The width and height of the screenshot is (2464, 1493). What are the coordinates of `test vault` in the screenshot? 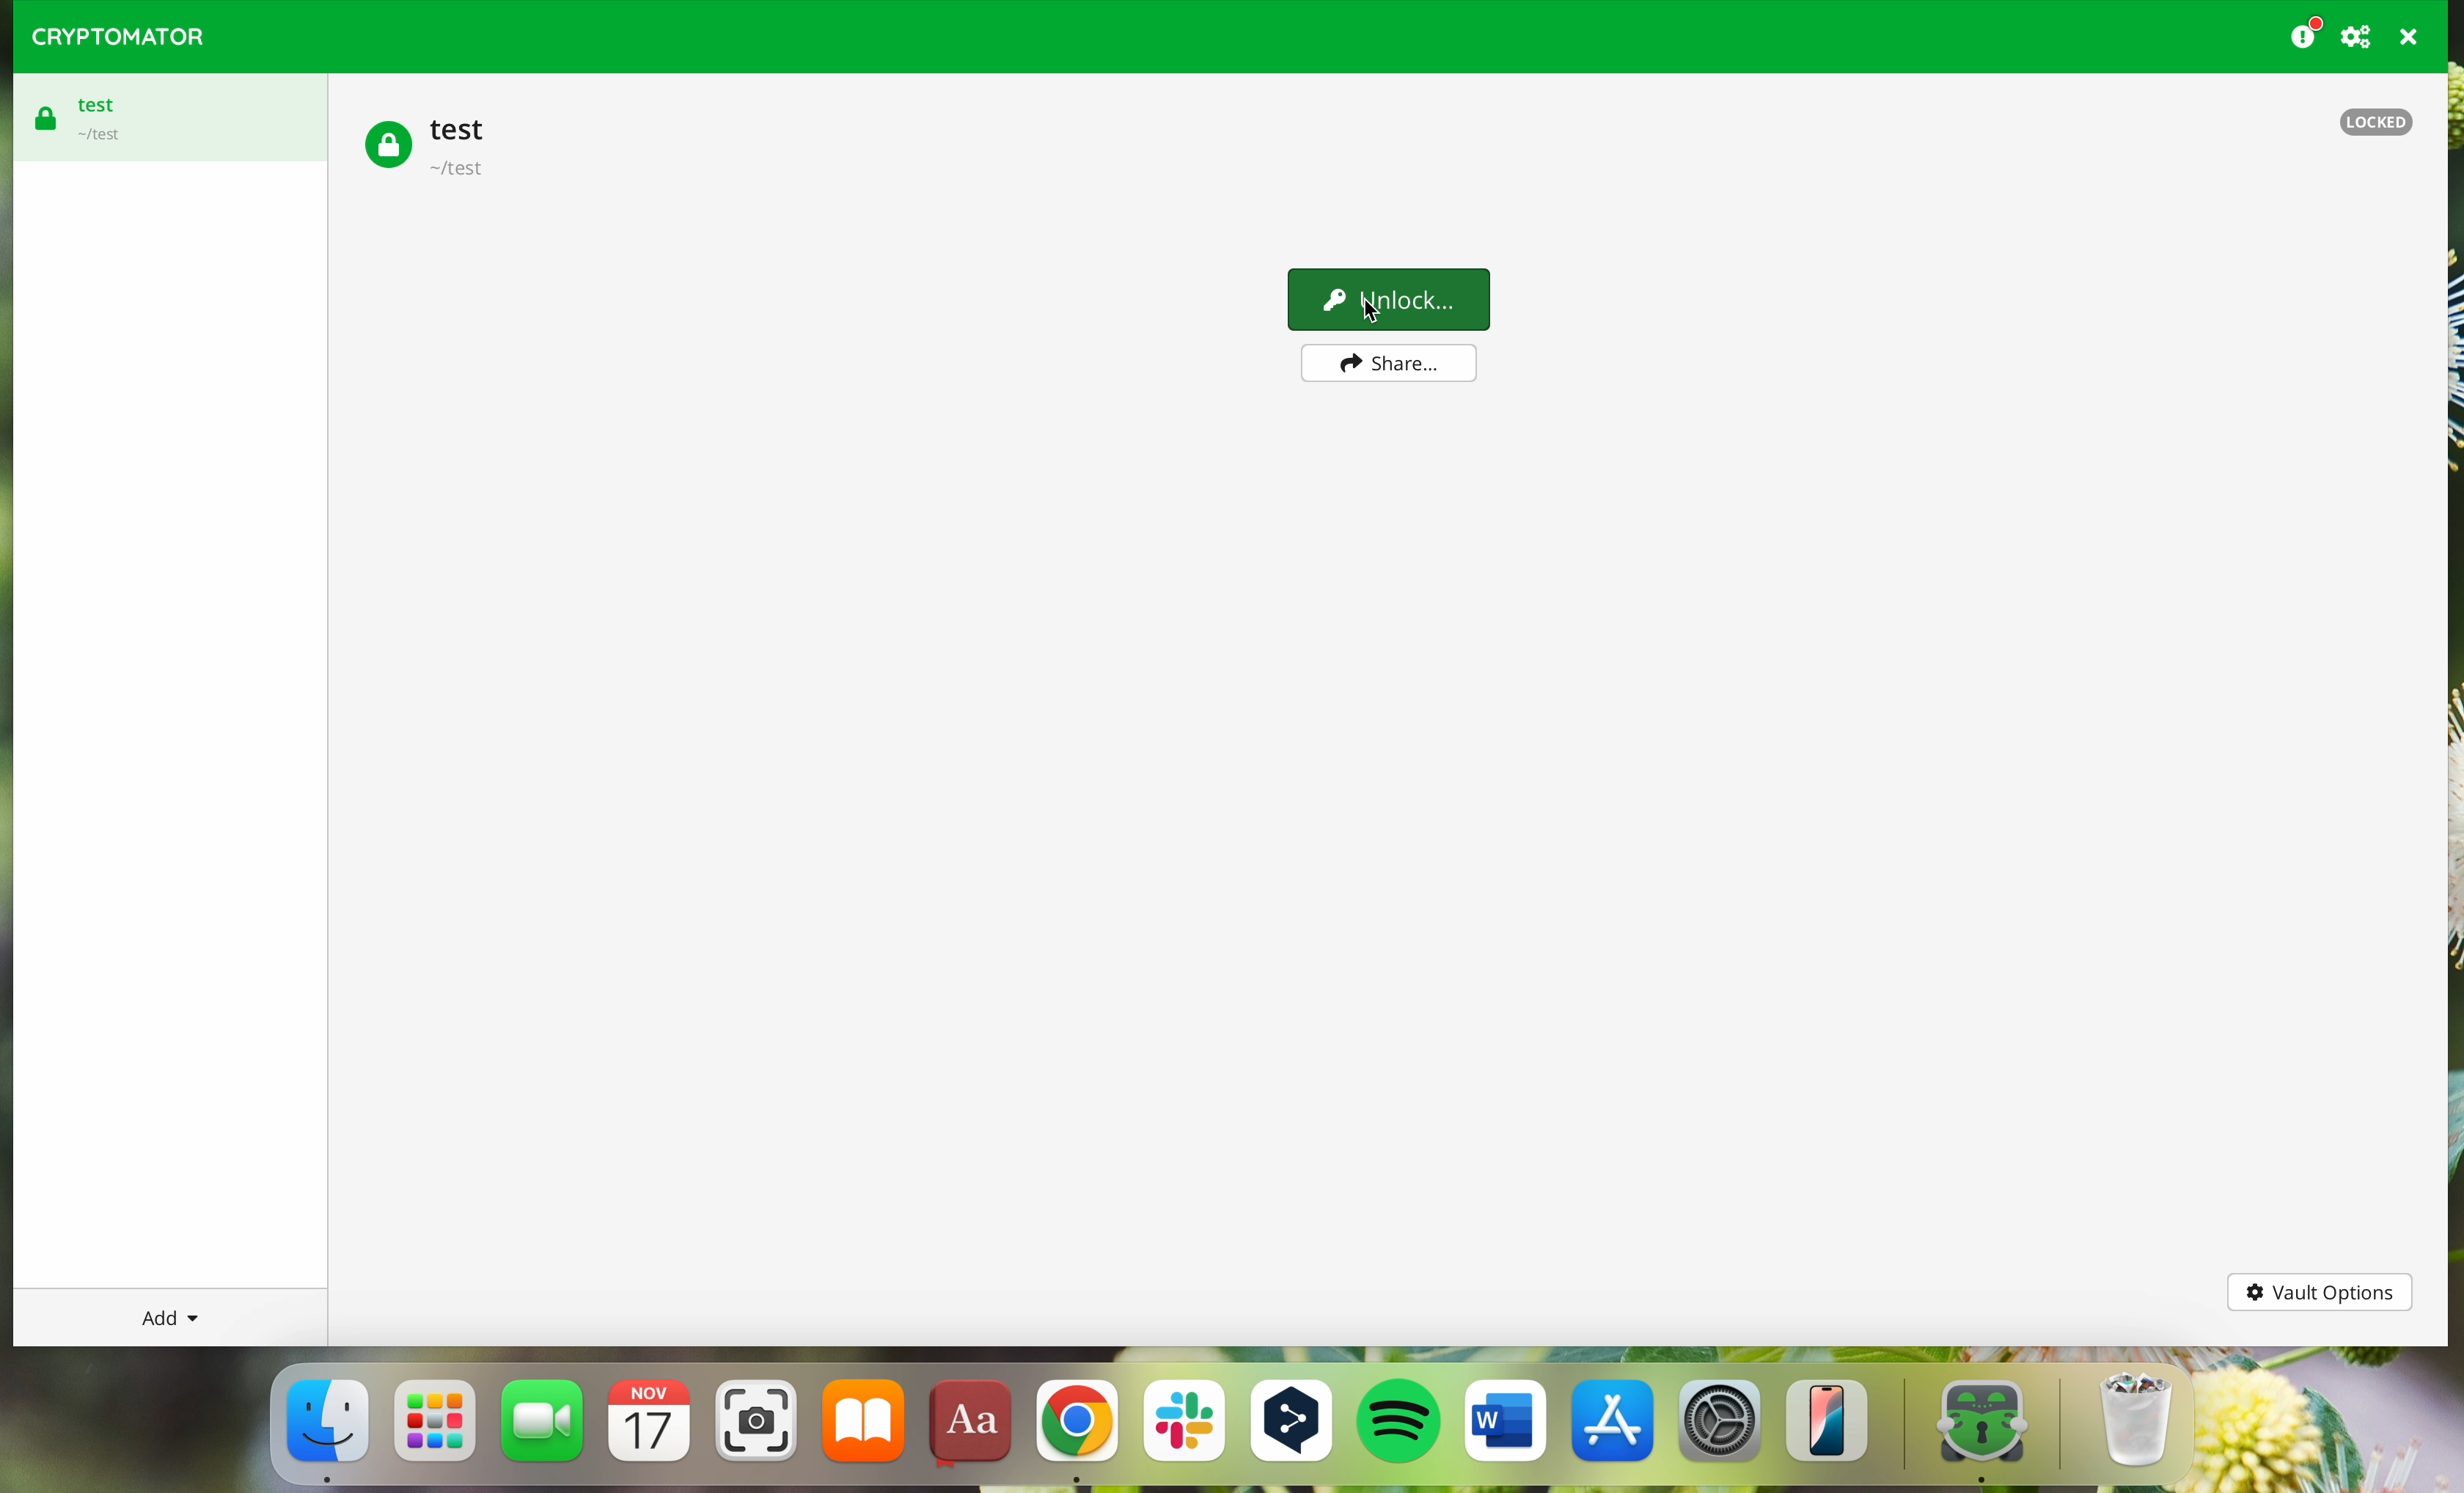 It's located at (163, 118).